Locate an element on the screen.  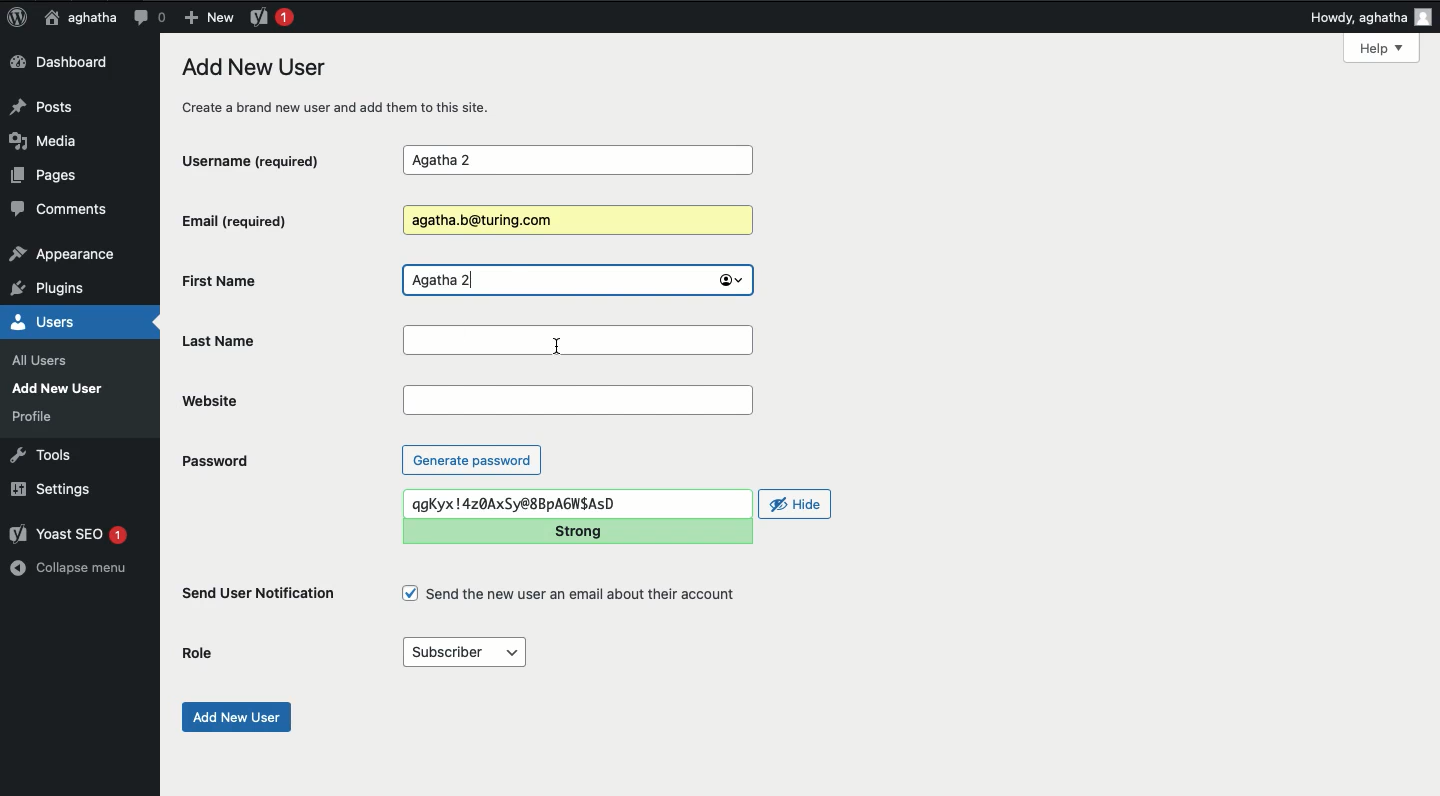
Email (required) is located at coordinates (269, 220).